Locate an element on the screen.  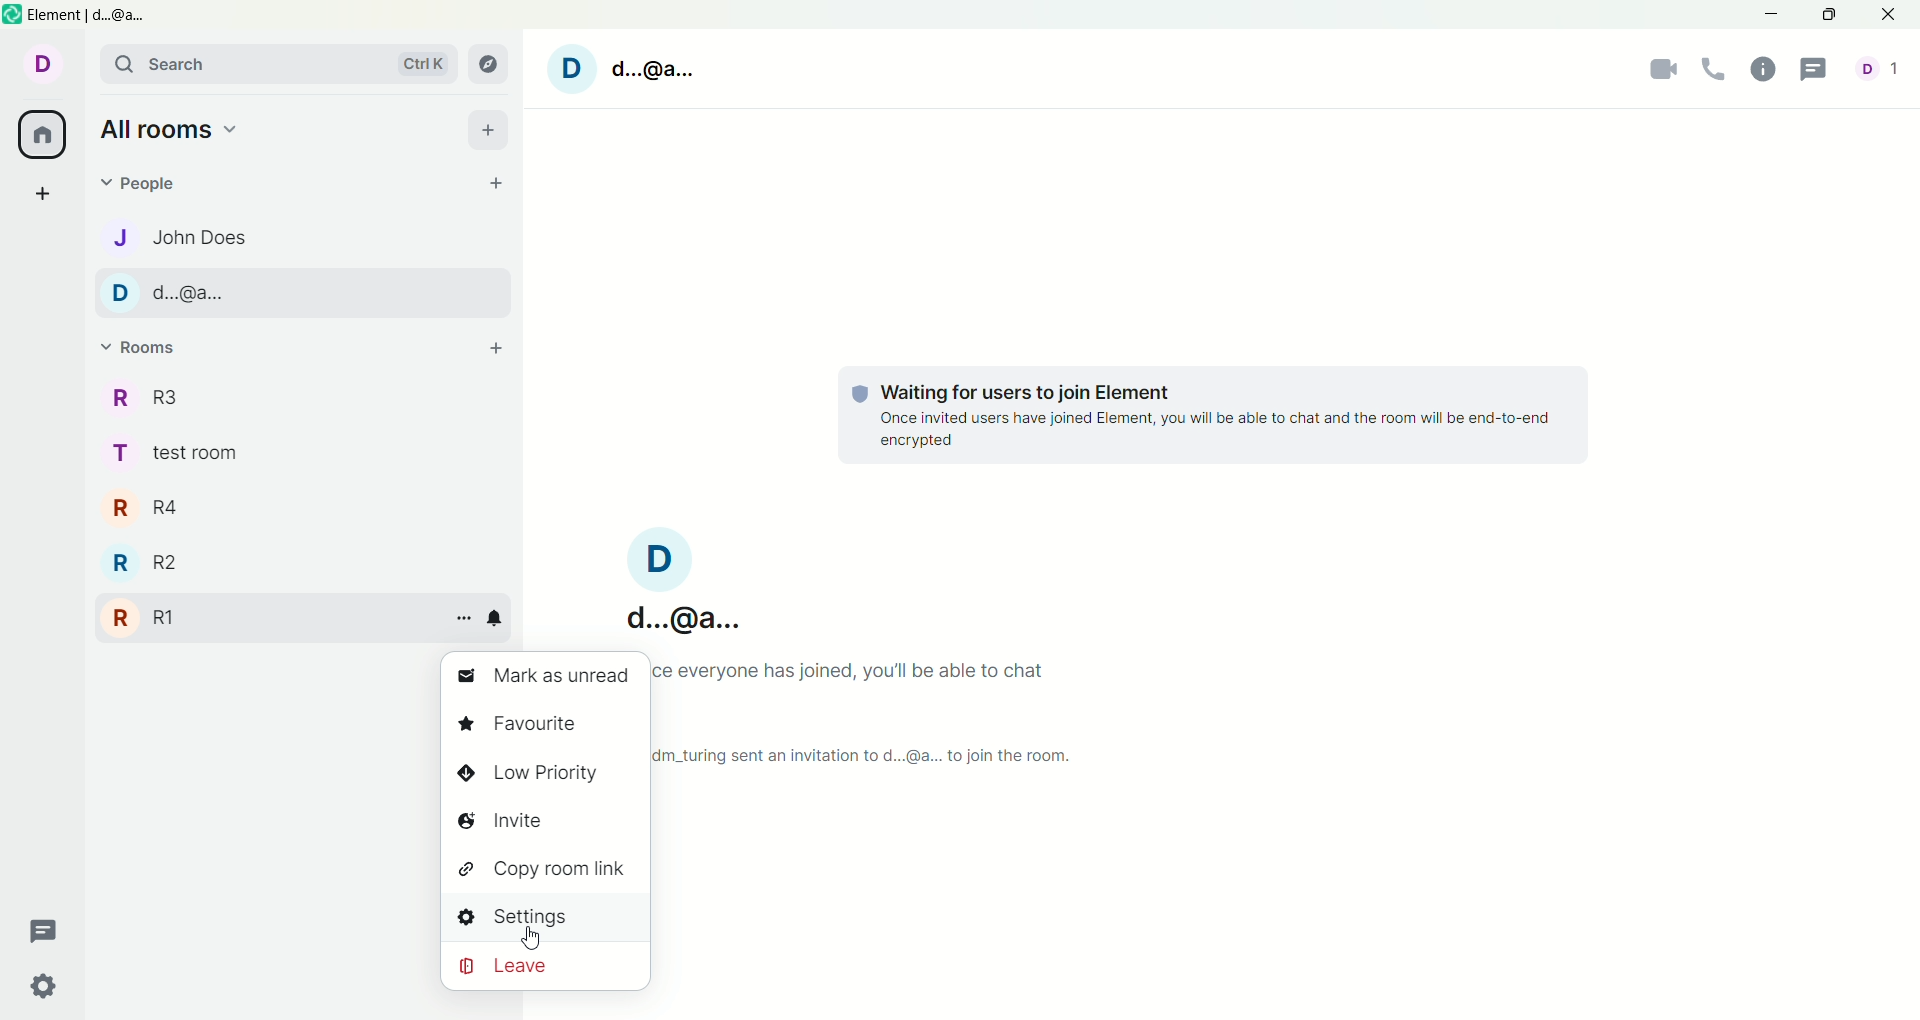
threads is located at coordinates (1819, 72).